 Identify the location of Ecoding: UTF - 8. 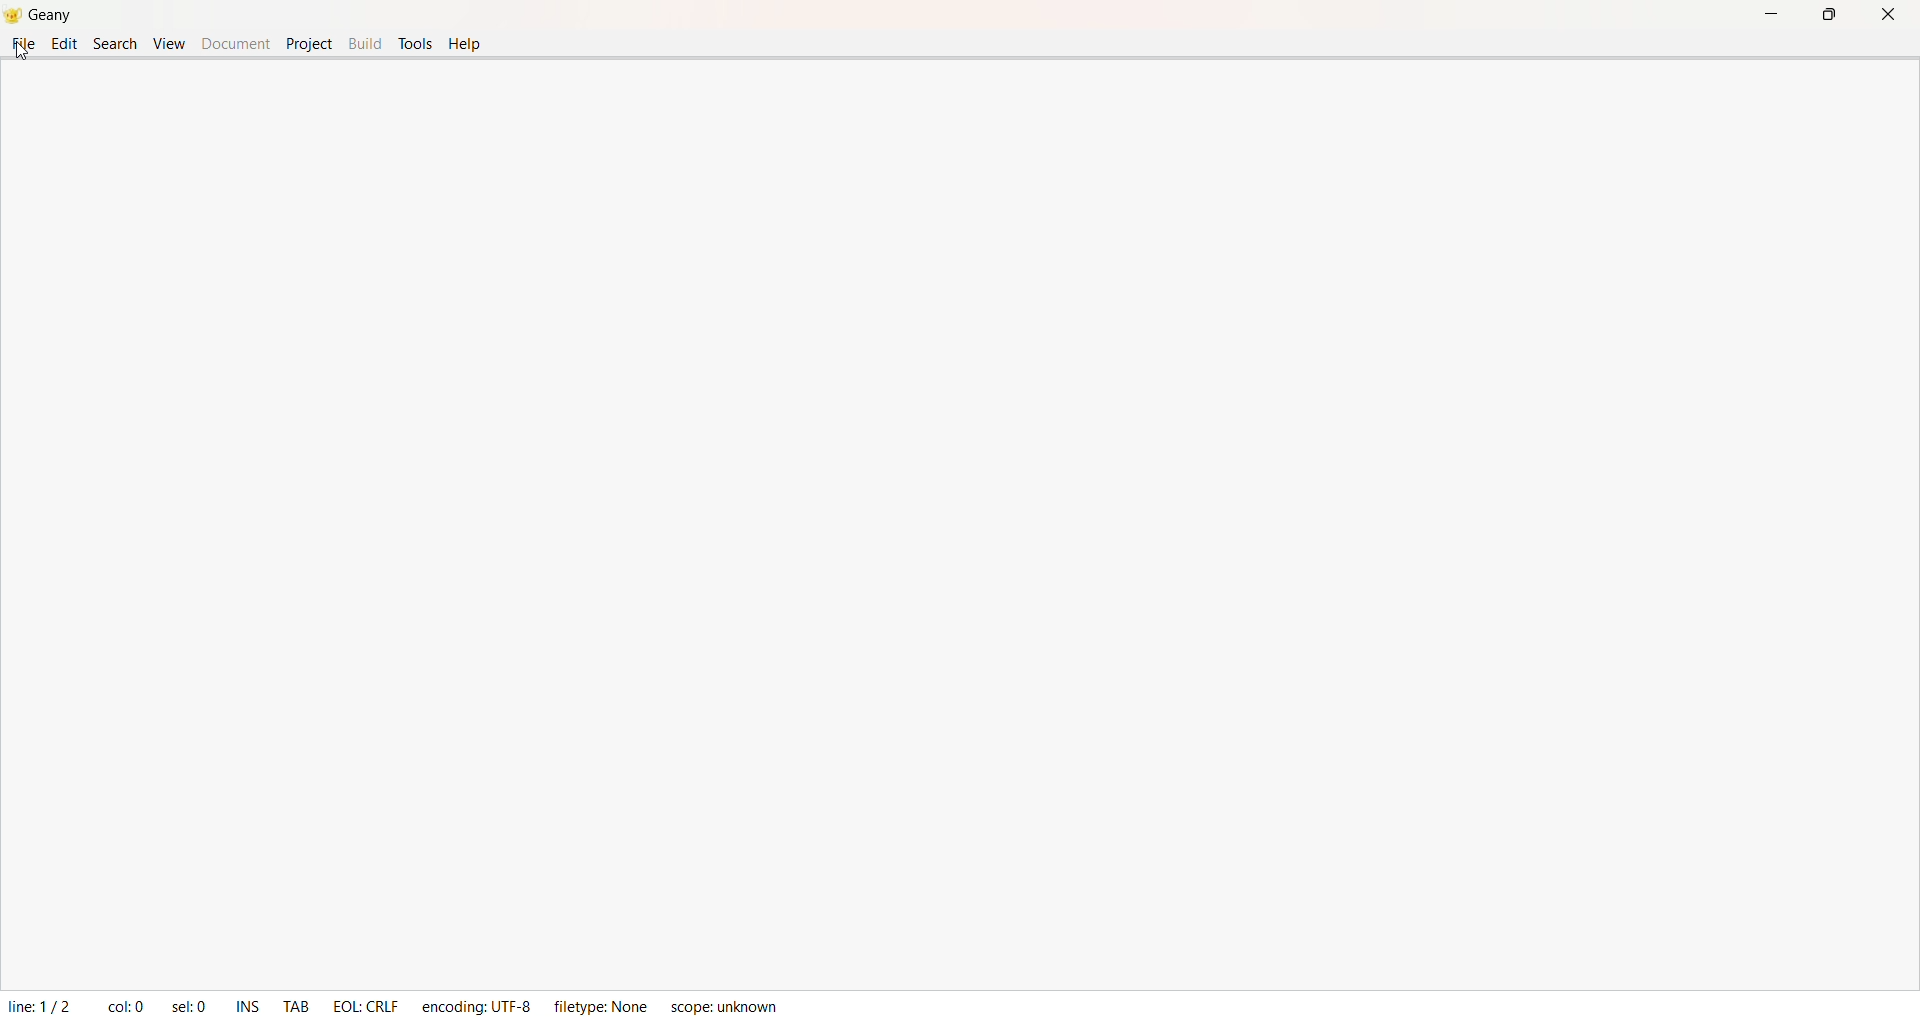
(476, 1003).